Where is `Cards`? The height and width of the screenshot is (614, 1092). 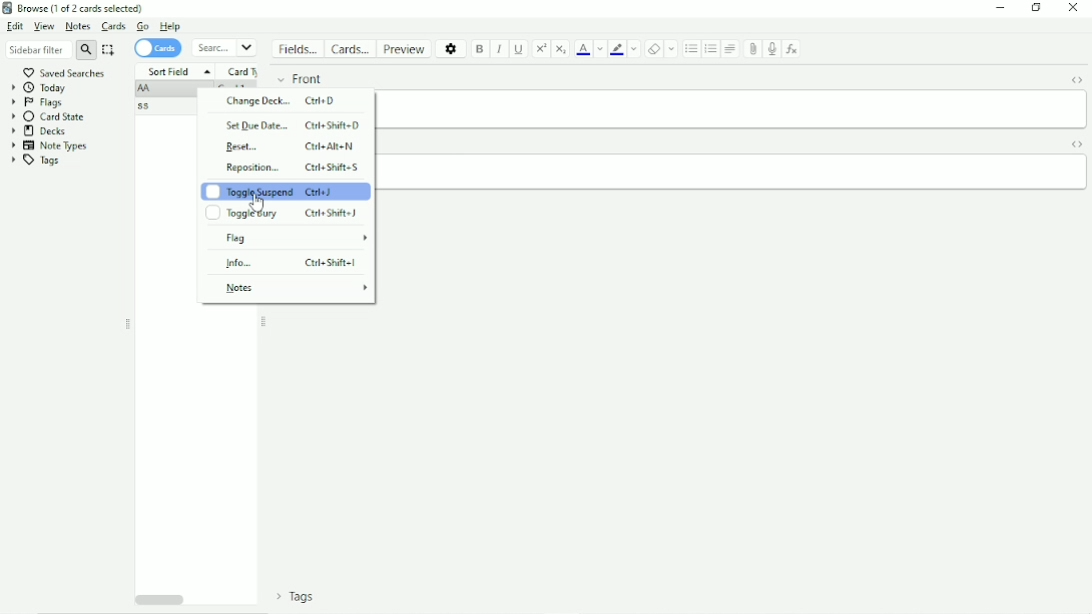 Cards is located at coordinates (158, 48).